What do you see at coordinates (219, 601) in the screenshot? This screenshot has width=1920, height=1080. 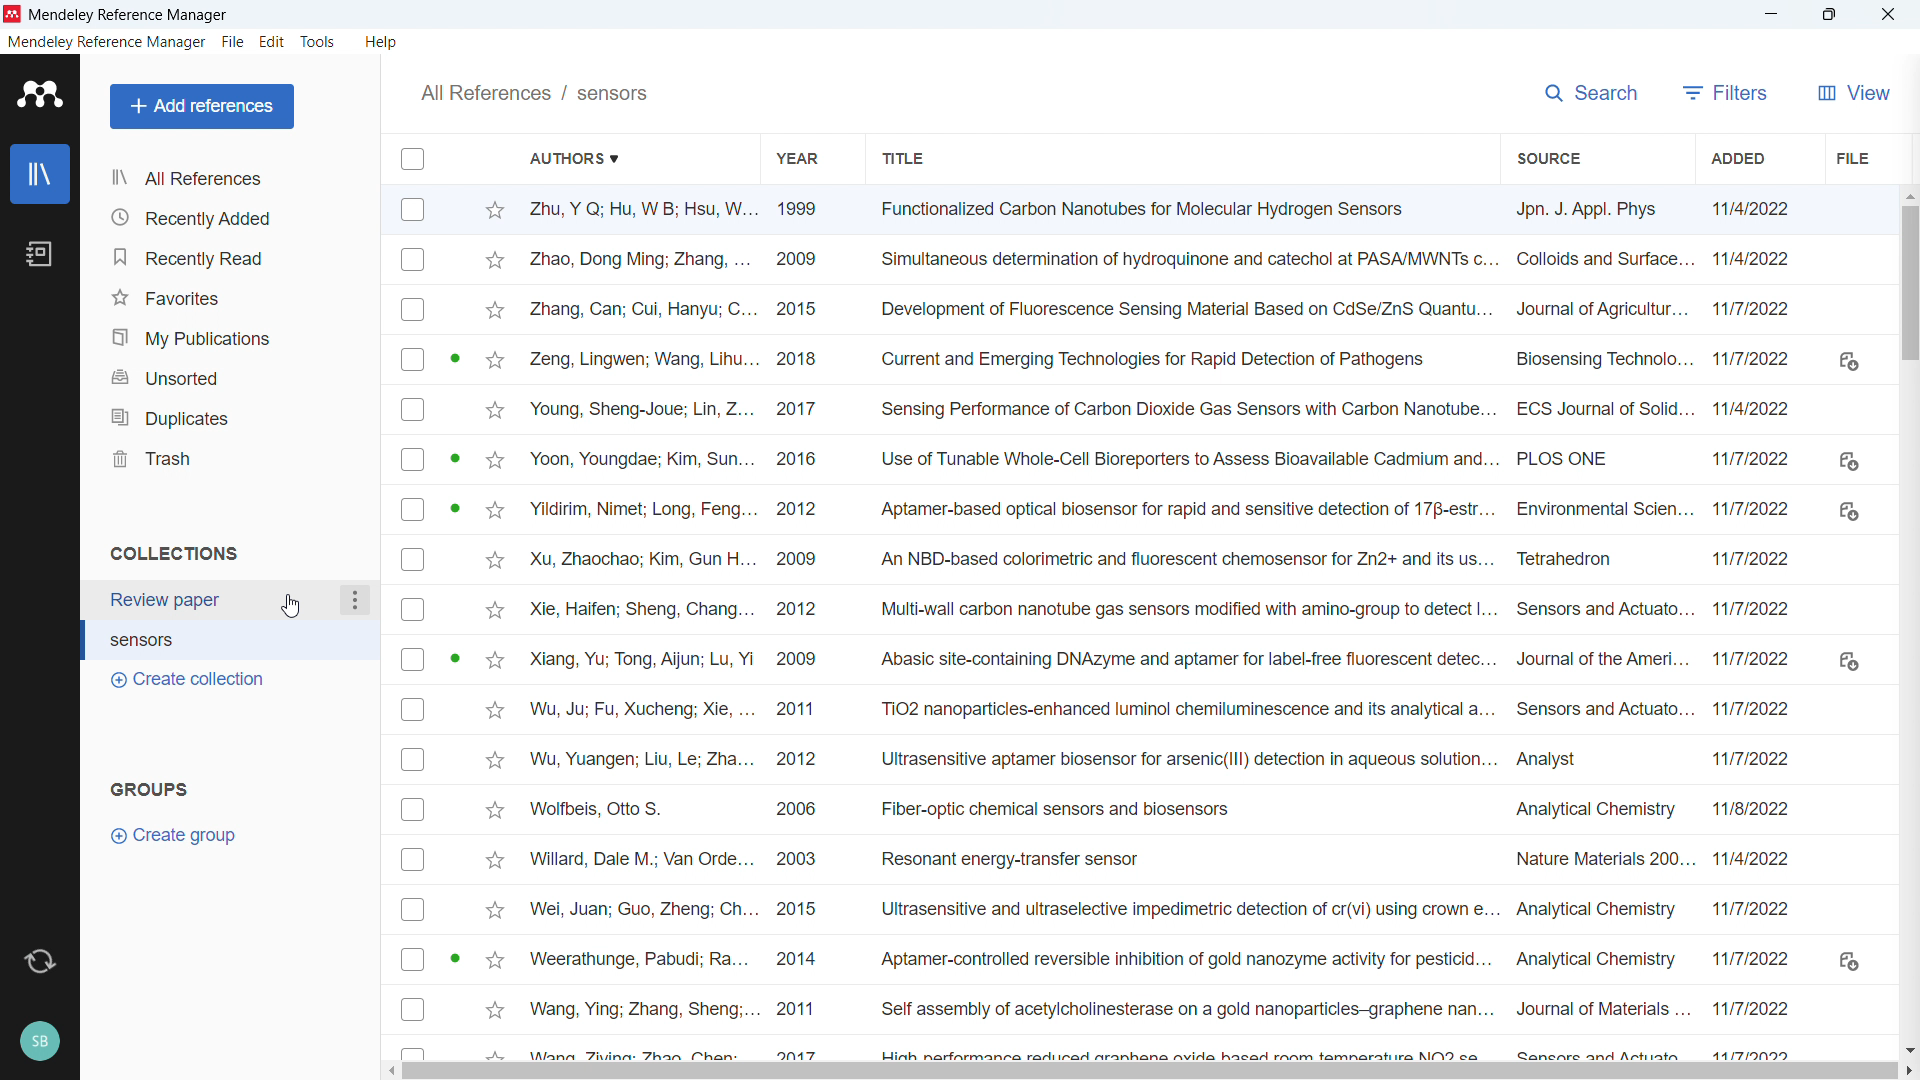 I see `Collection 1 ` at bounding box center [219, 601].